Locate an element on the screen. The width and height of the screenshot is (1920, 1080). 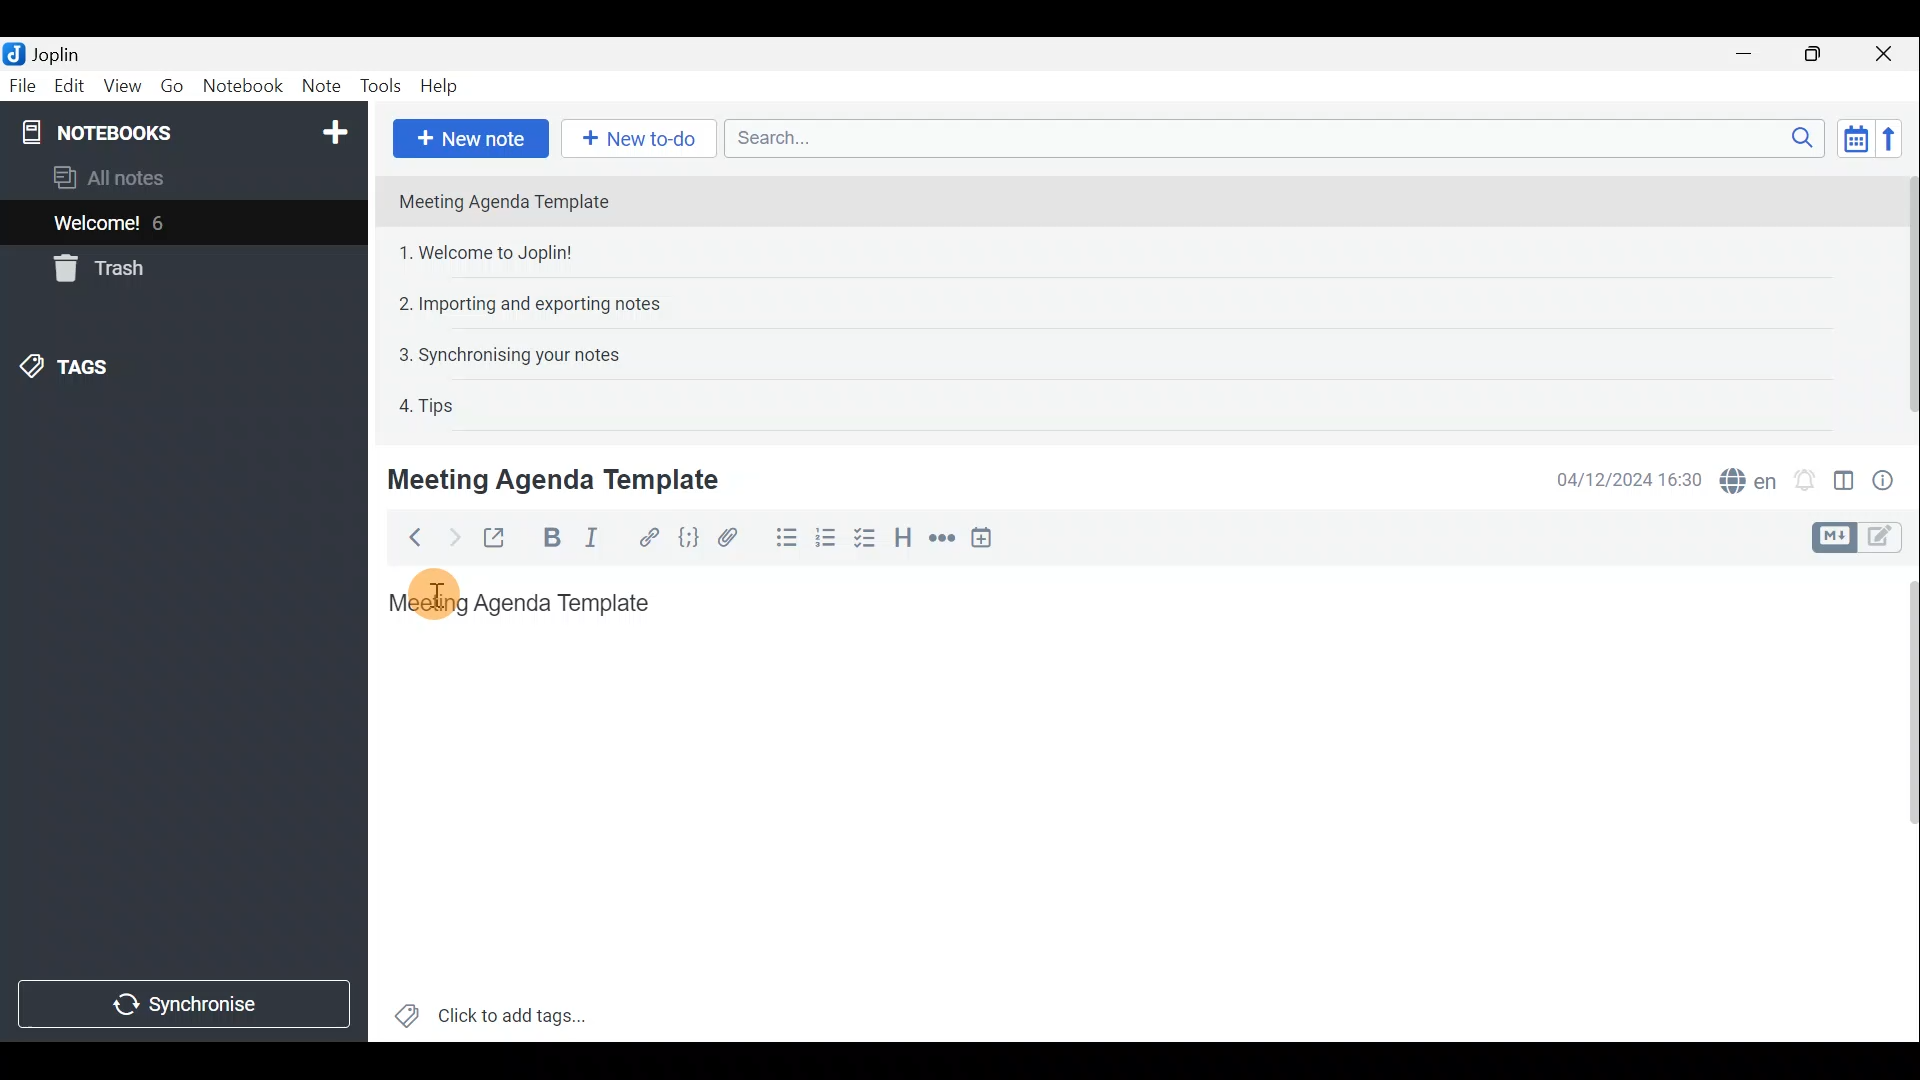
Forward is located at coordinates (451, 537).